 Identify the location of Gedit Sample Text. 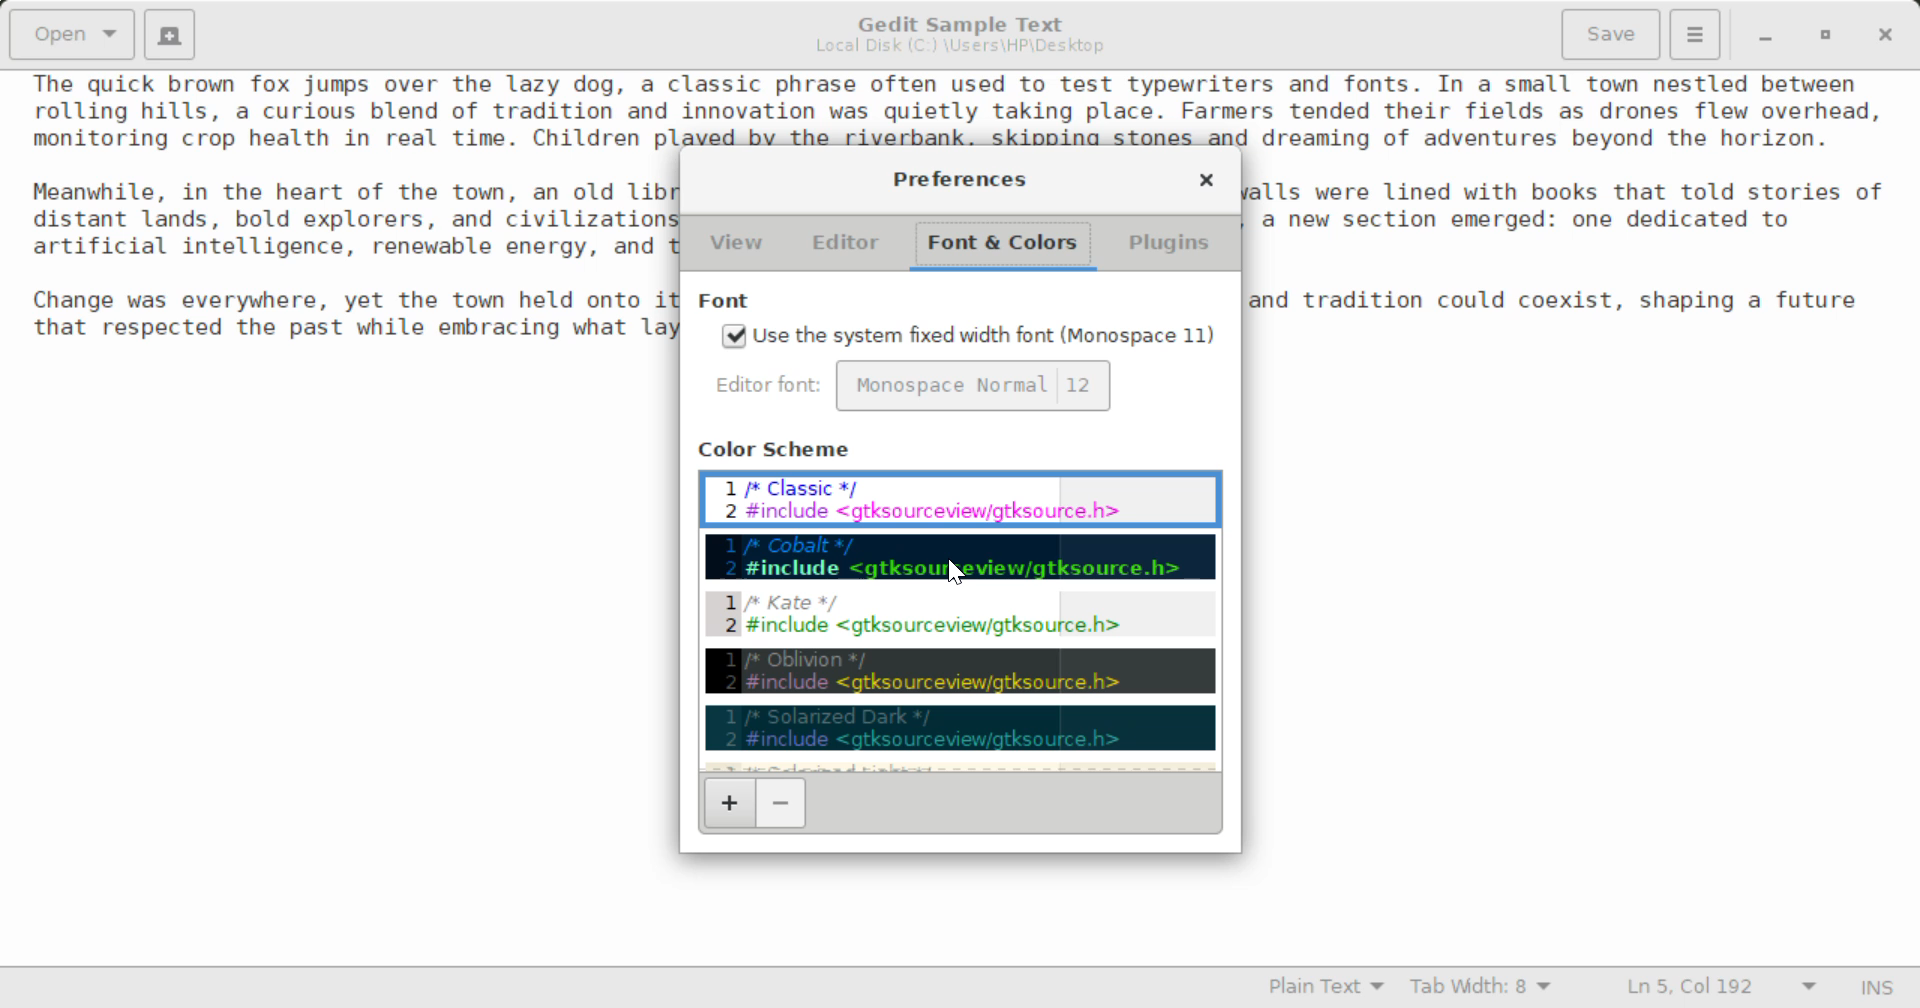
(955, 21).